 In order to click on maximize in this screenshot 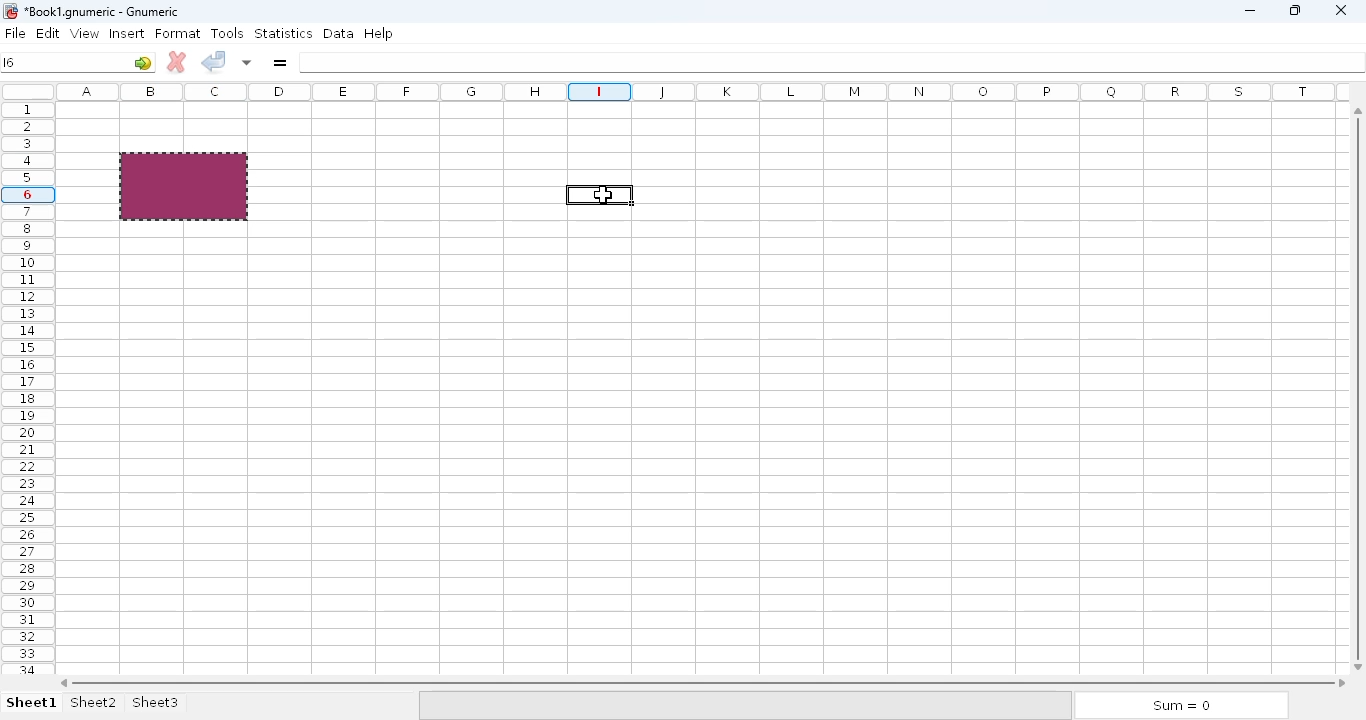, I will do `click(1293, 10)`.